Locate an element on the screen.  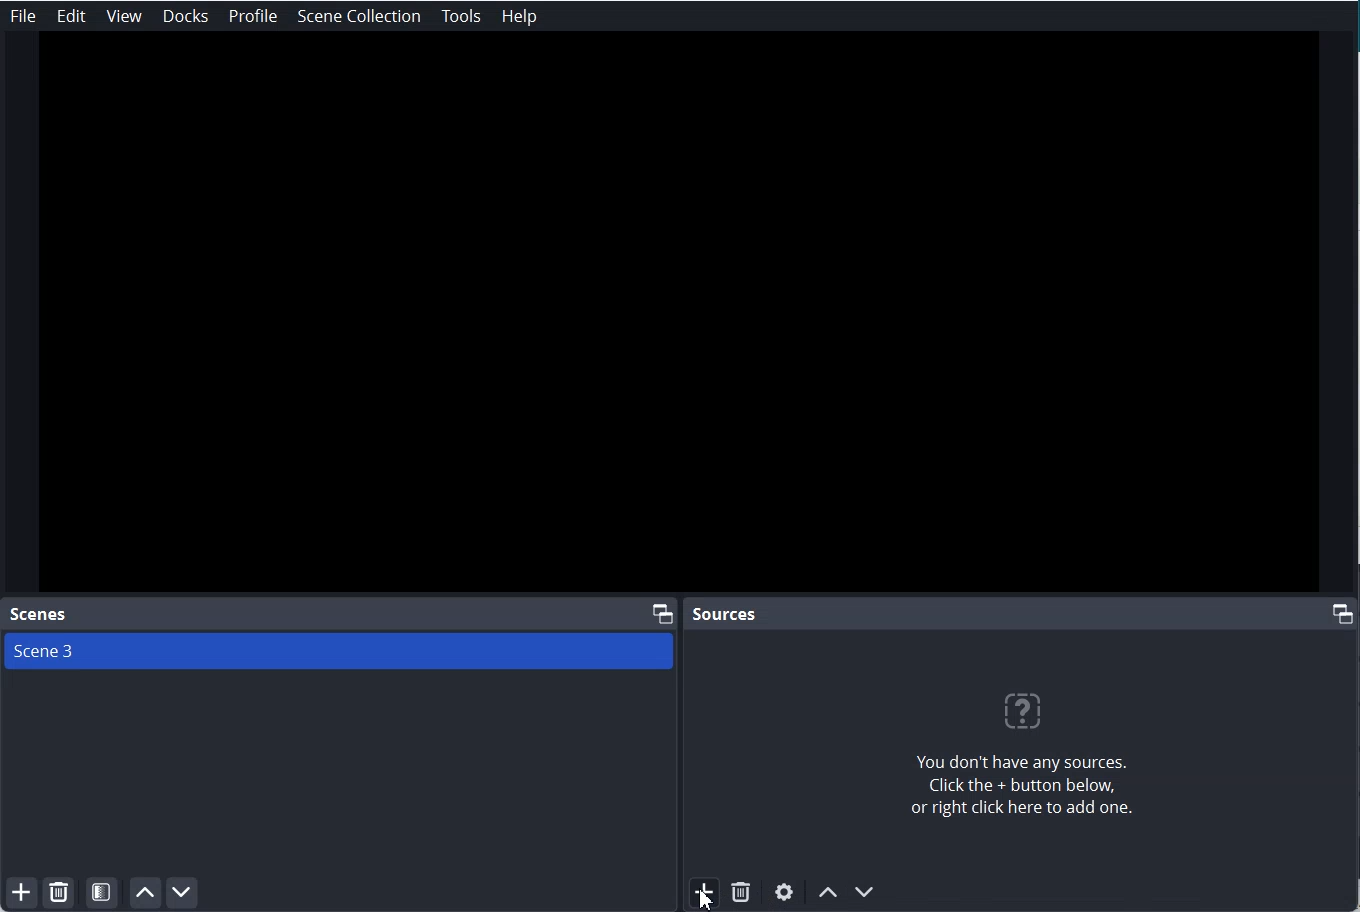
Profile is located at coordinates (254, 17).